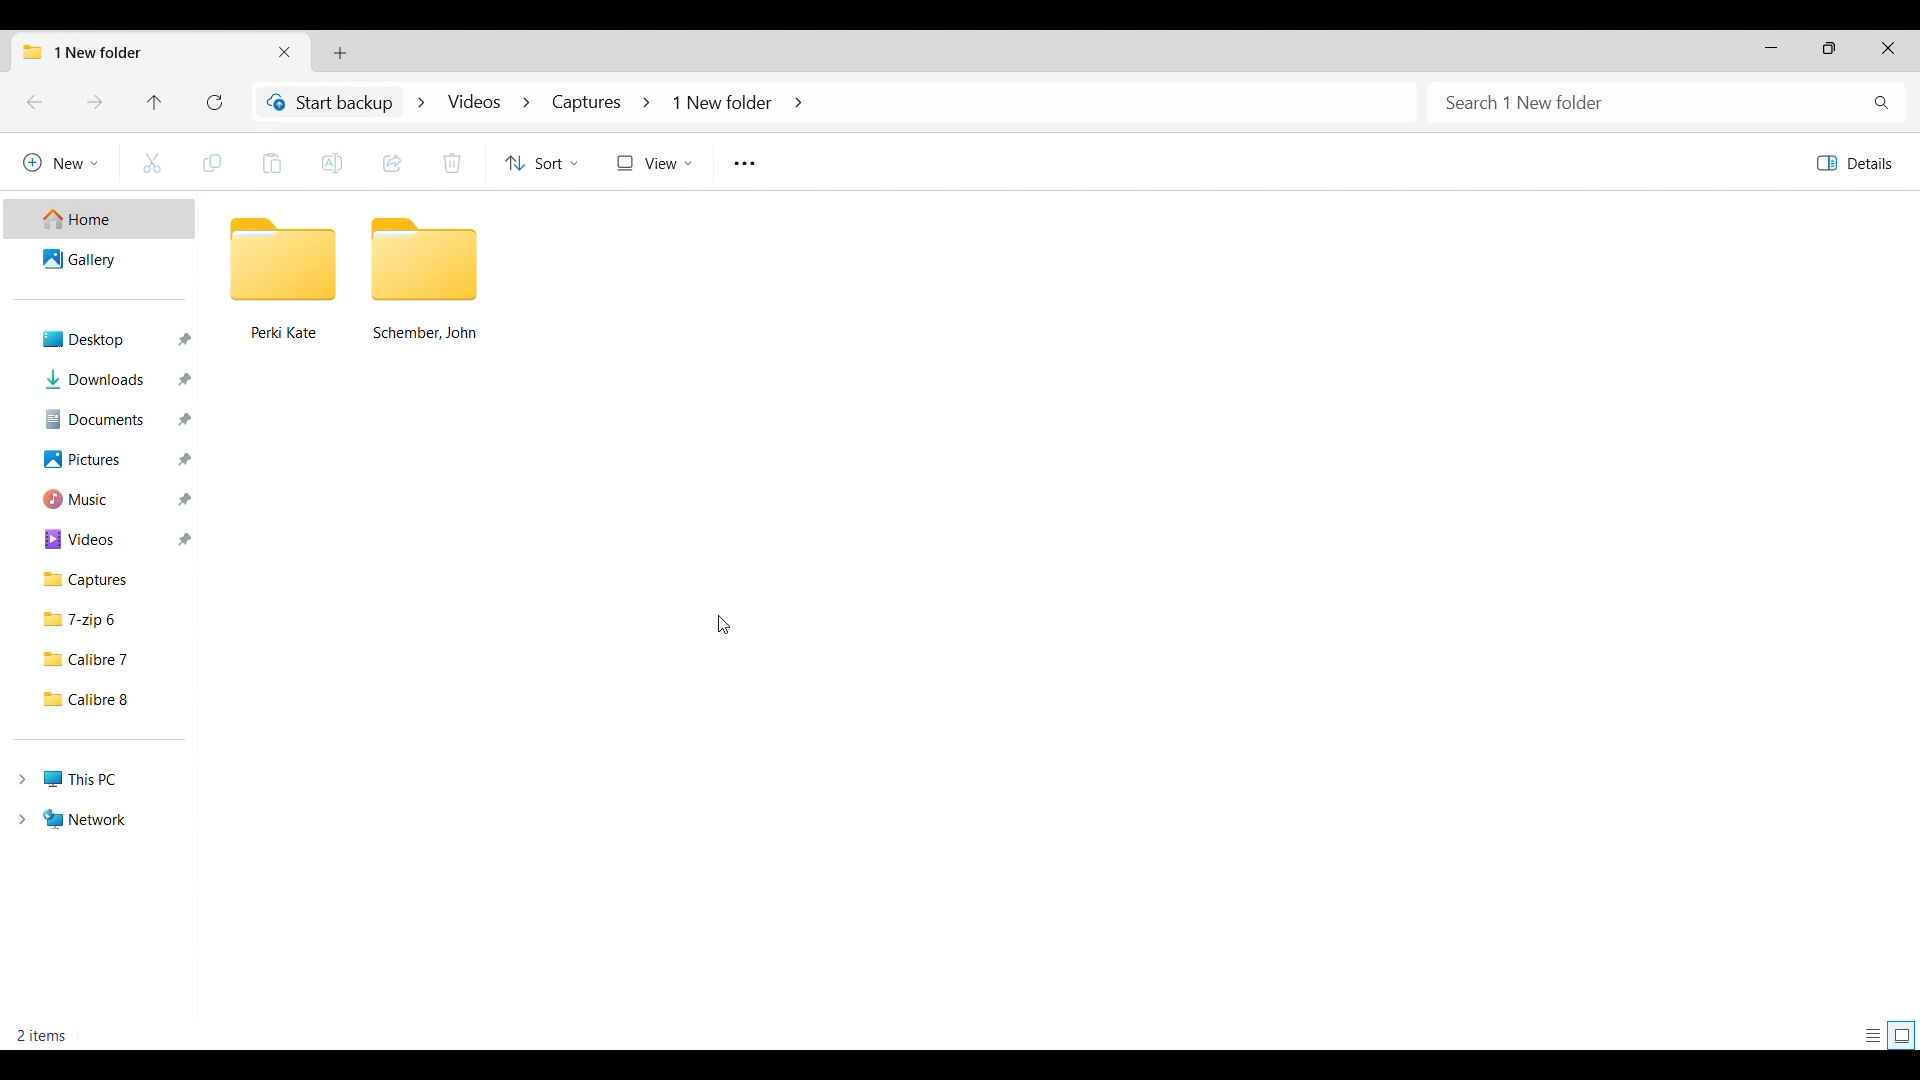  Describe the element at coordinates (103, 659) in the screenshot. I see `Calibre 7 folder` at that location.